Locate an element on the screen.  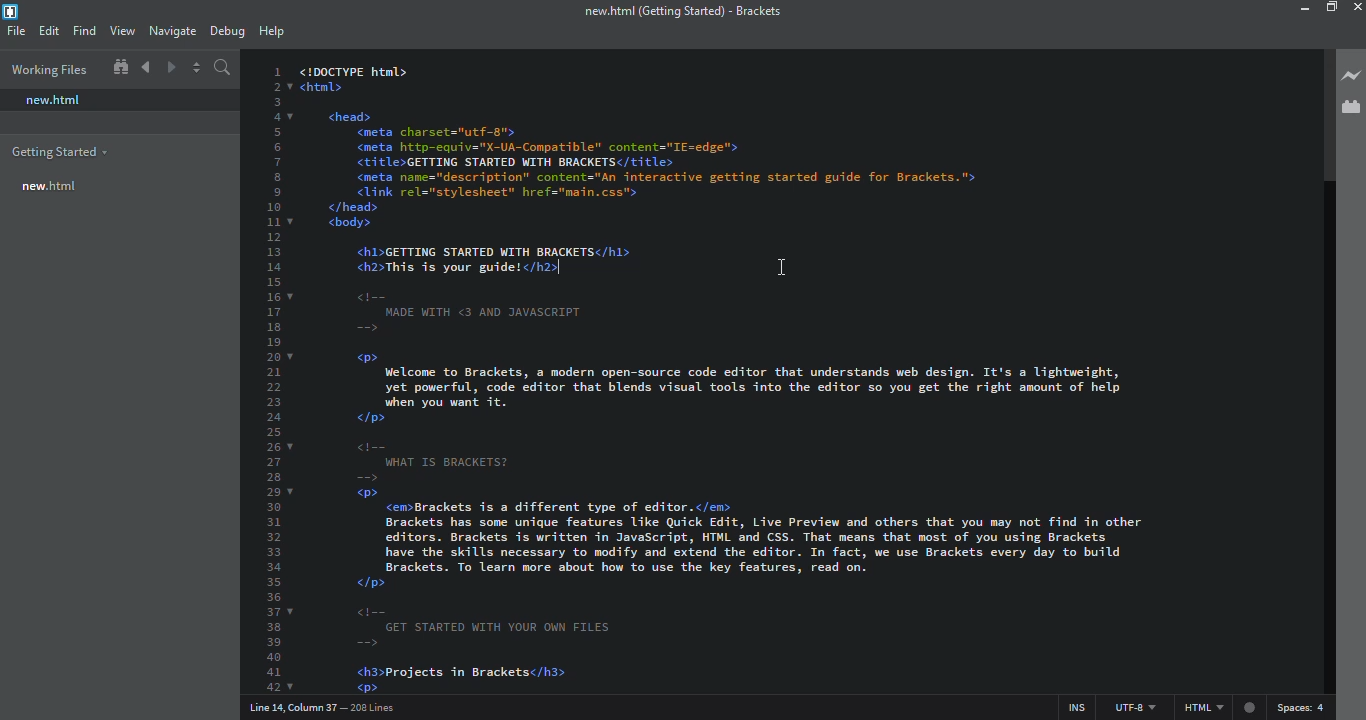
ins is located at coordinates (1074, 704).